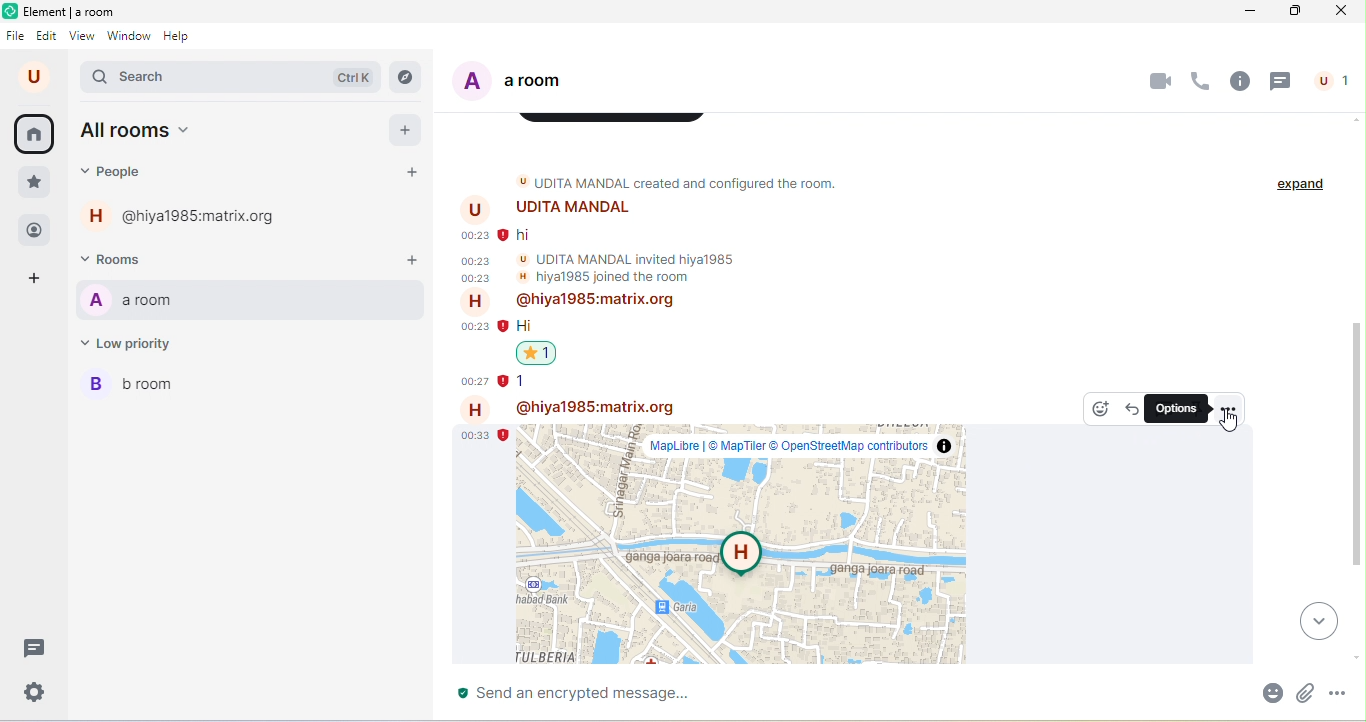  I want to click on element logo, so click(10, 11).